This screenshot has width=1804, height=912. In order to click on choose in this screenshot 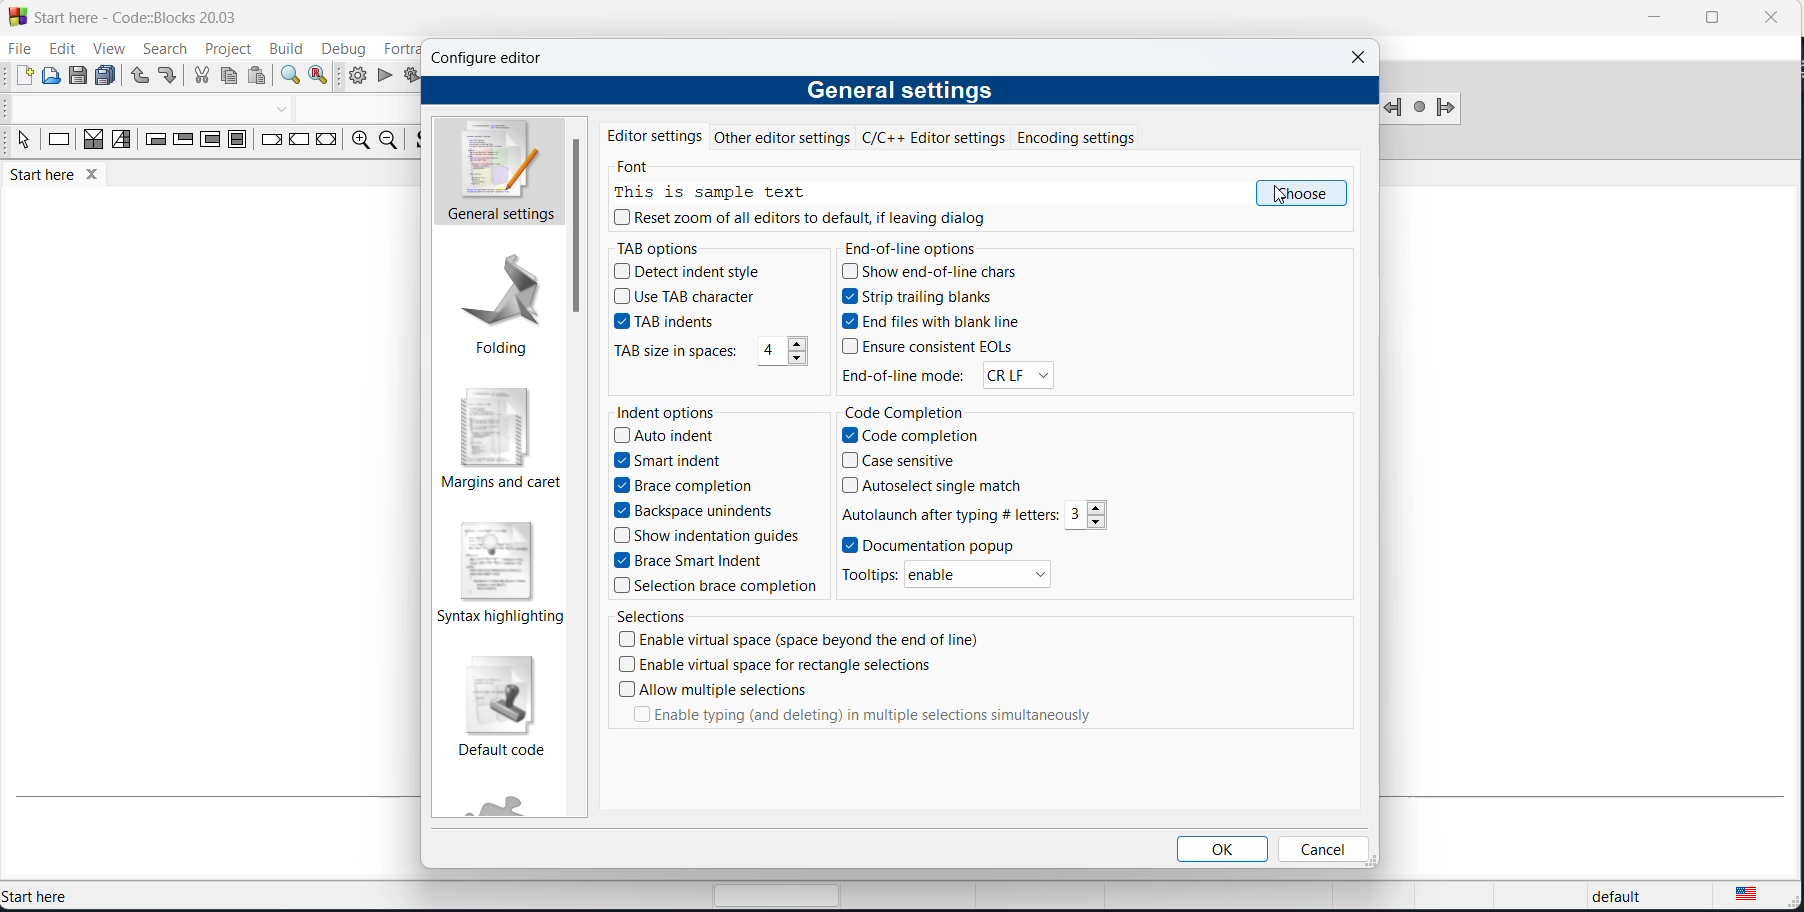, I will do `click(1301, 194)`.